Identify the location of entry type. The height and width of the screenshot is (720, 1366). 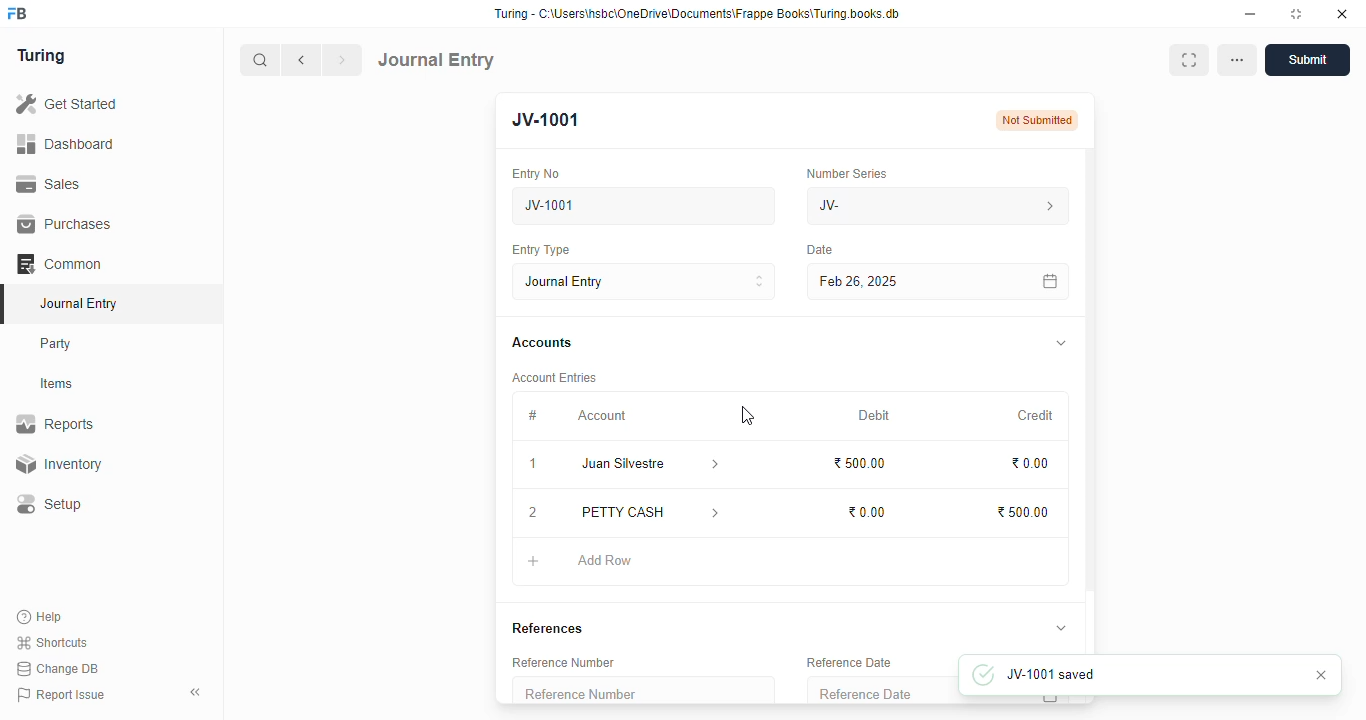
(541, 250).